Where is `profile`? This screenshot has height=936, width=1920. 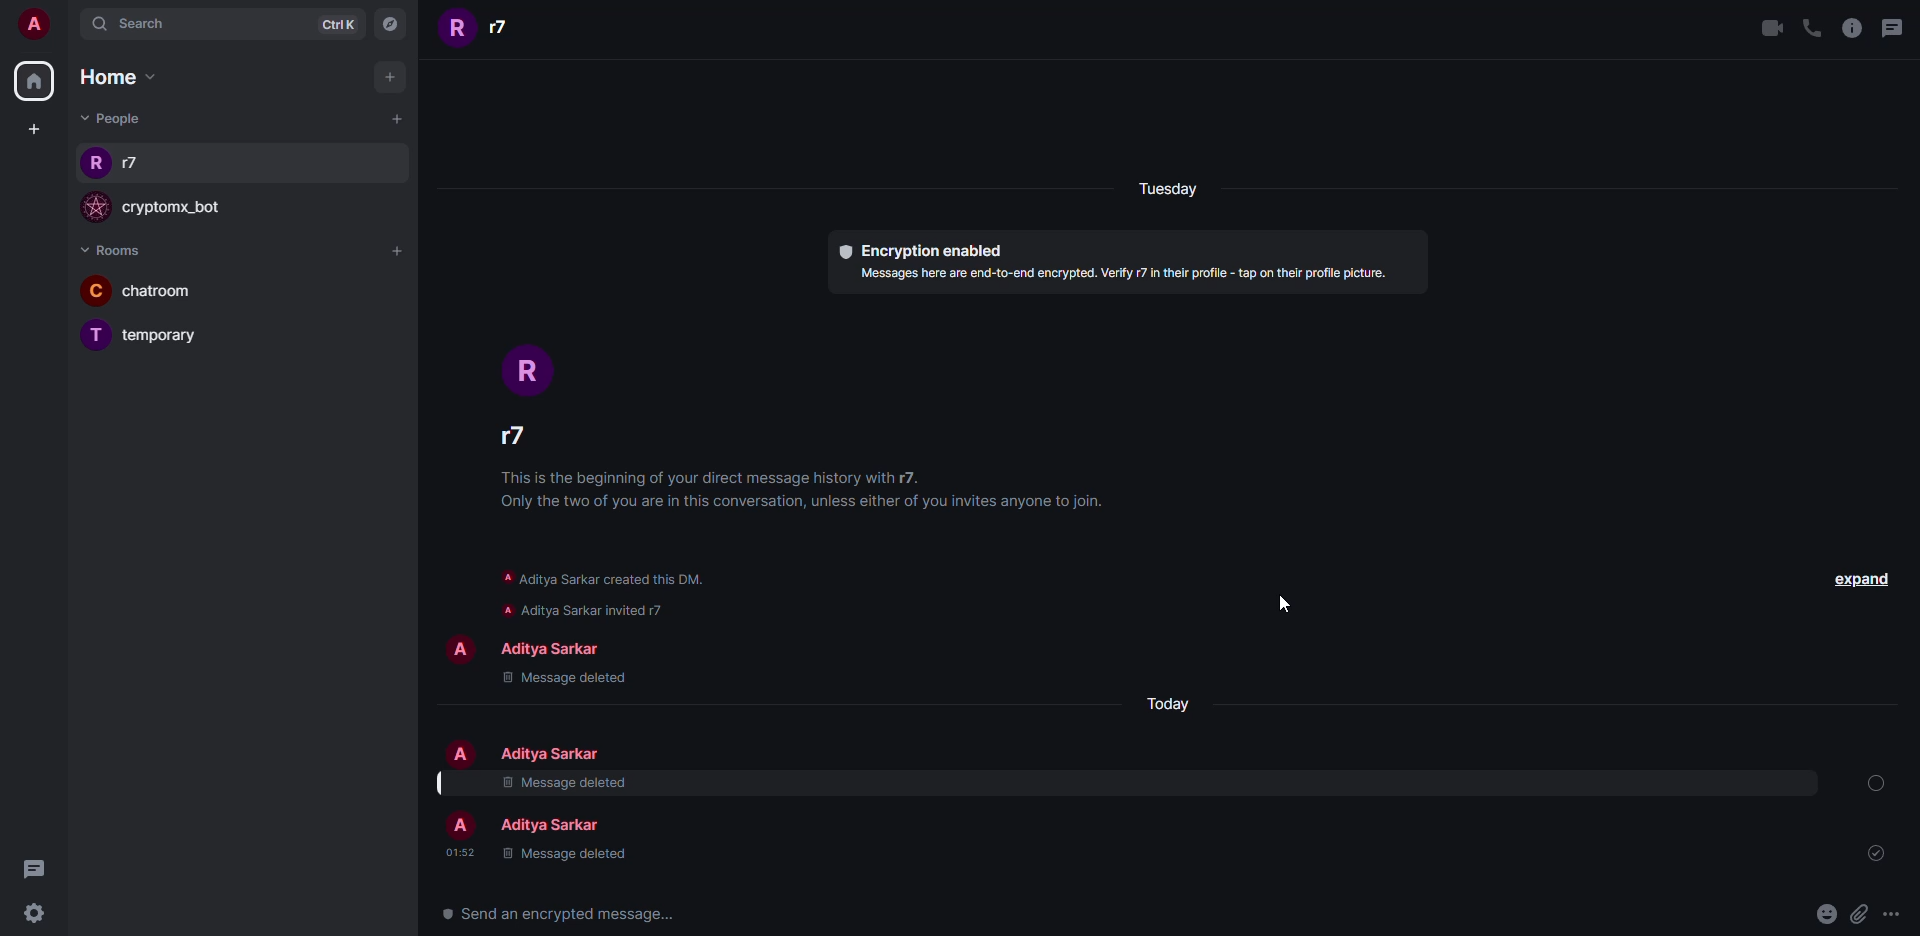
profile is located at coordinates (97, 335).